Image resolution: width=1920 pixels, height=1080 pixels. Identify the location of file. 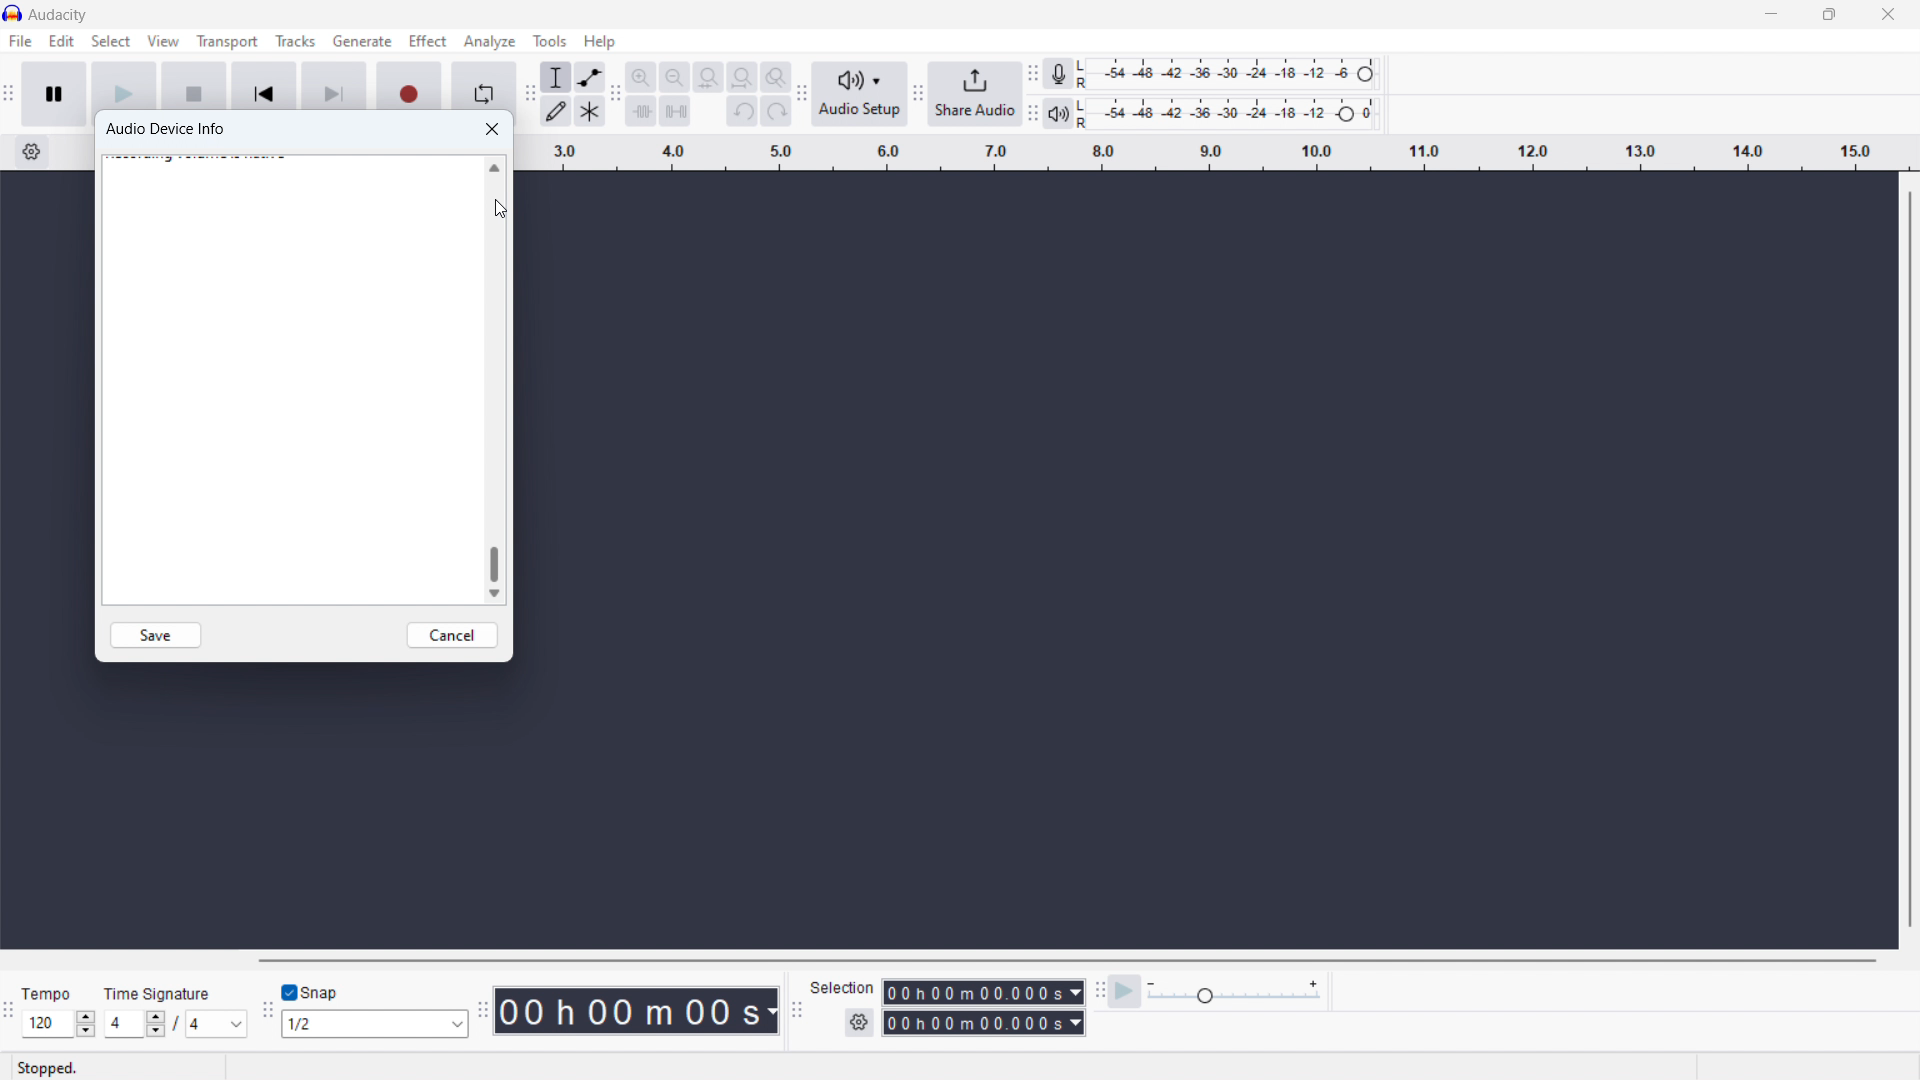
(19, 41).